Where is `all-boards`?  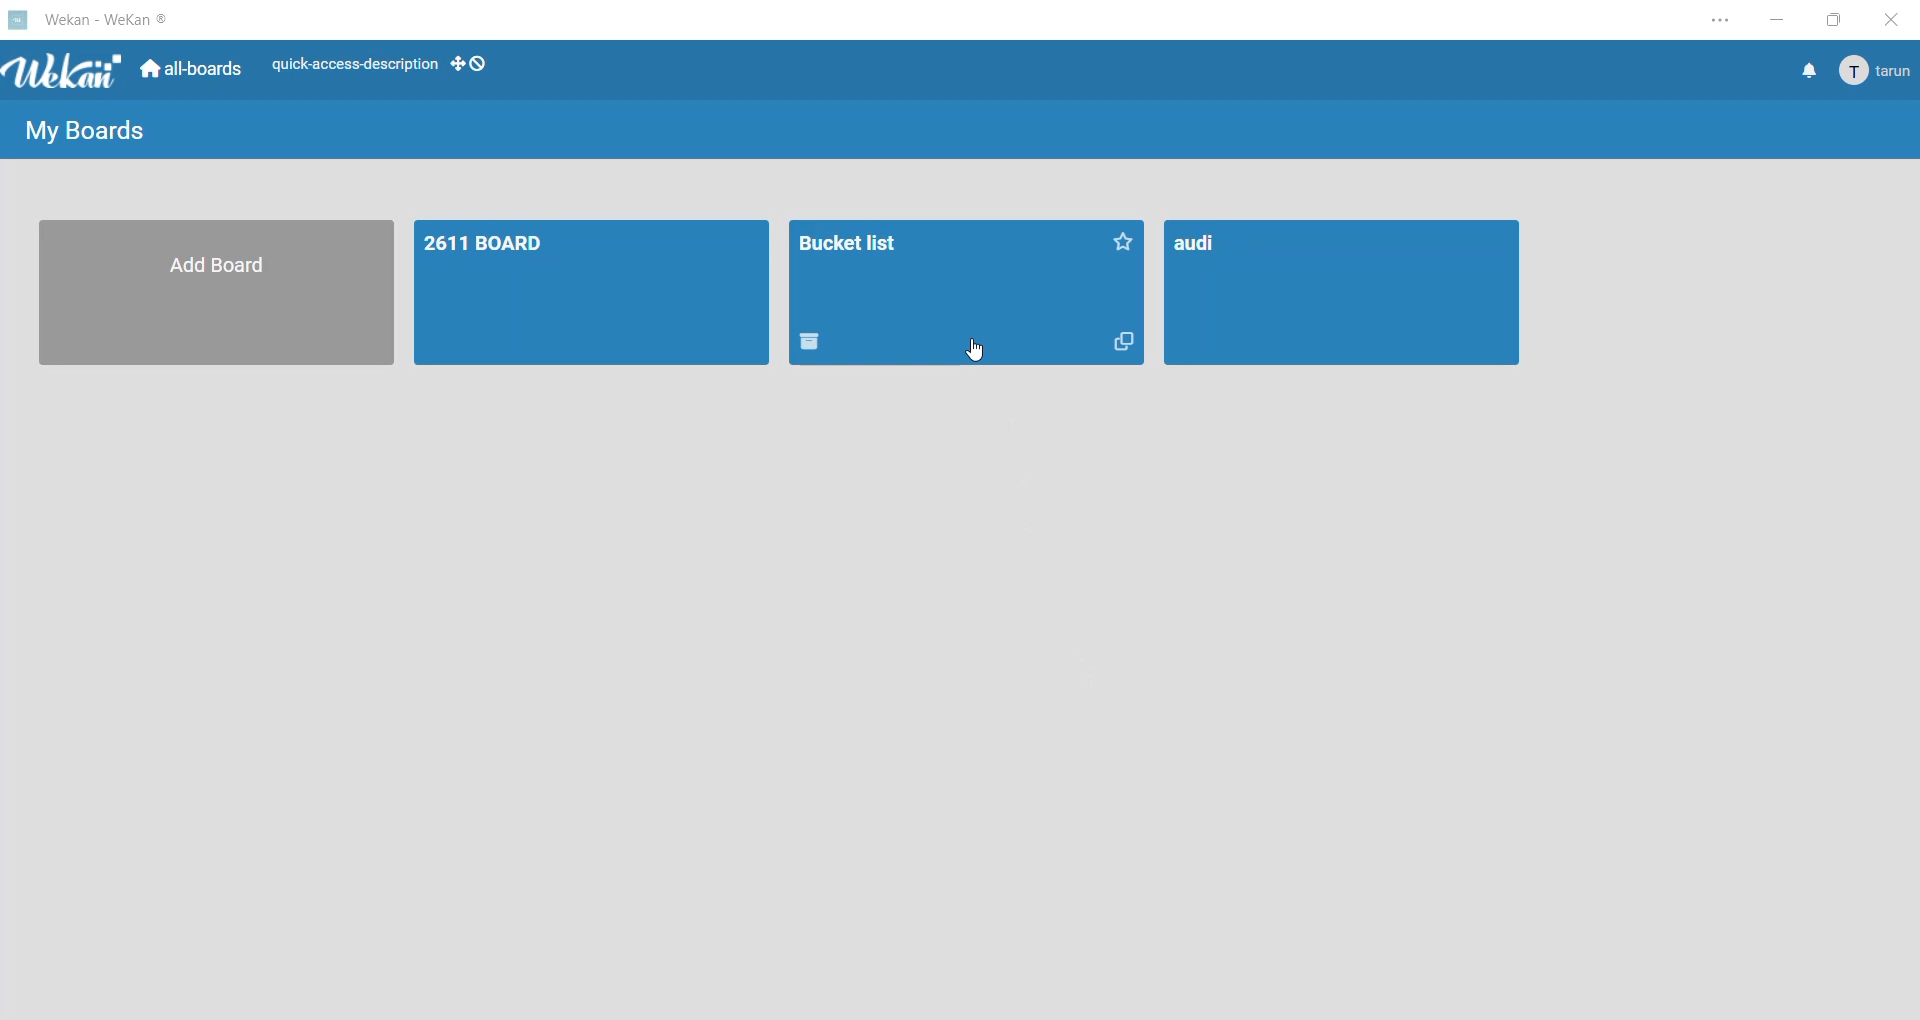
all-boards is located at coordinates (187, 71).